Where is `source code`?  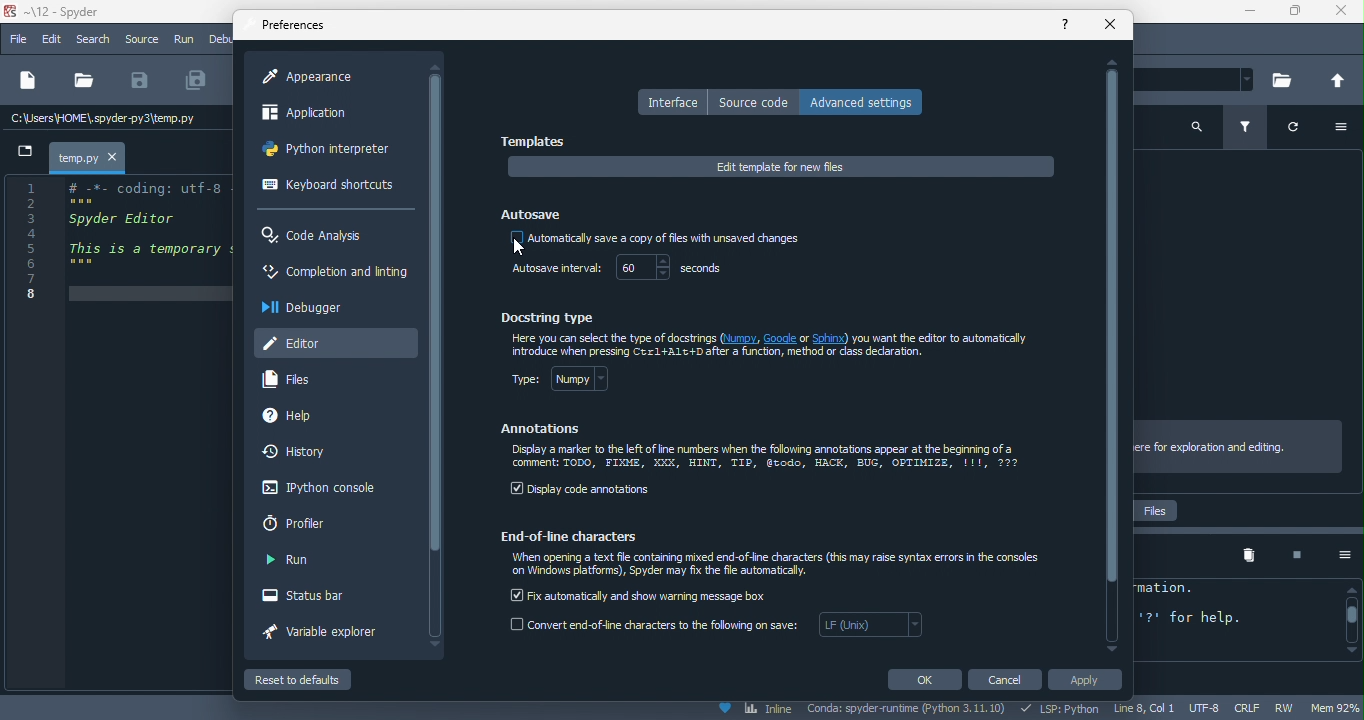
source code is located at coordinates (754, 102).